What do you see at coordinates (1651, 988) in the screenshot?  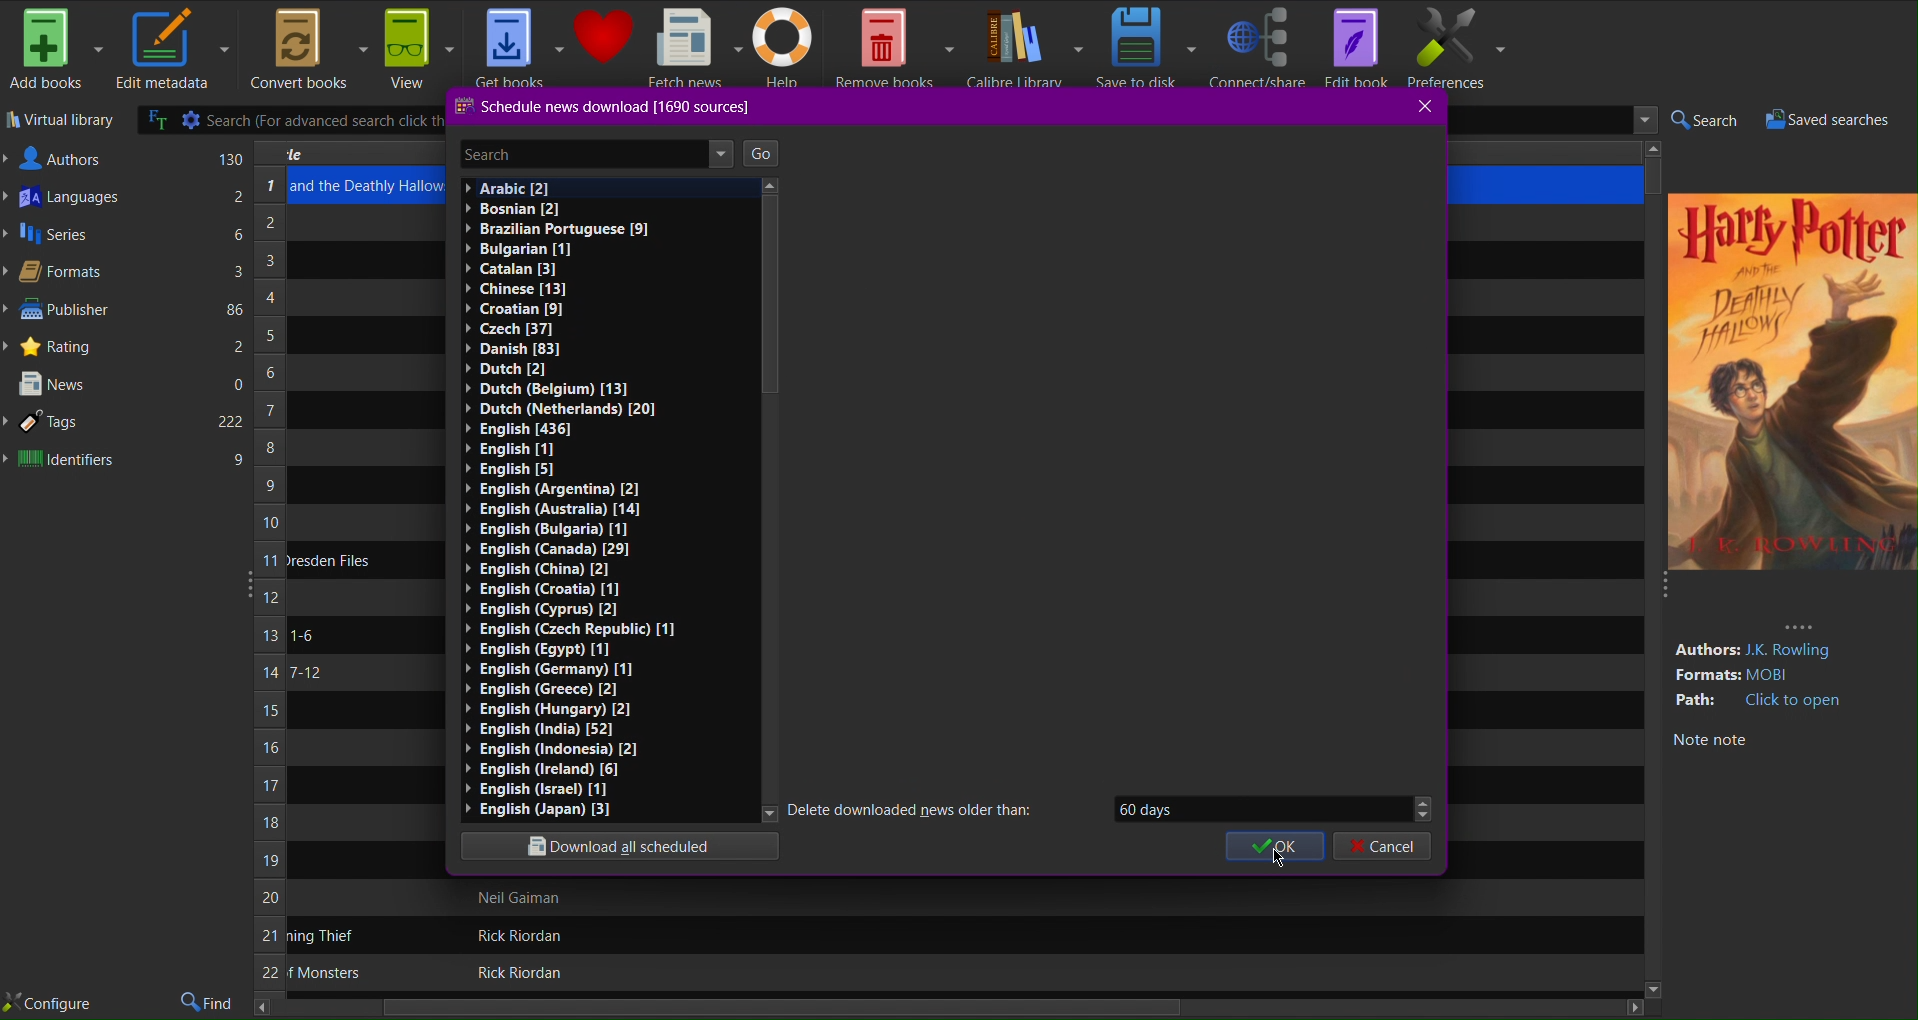 I see `Down` at bounding box center [1651, 988].